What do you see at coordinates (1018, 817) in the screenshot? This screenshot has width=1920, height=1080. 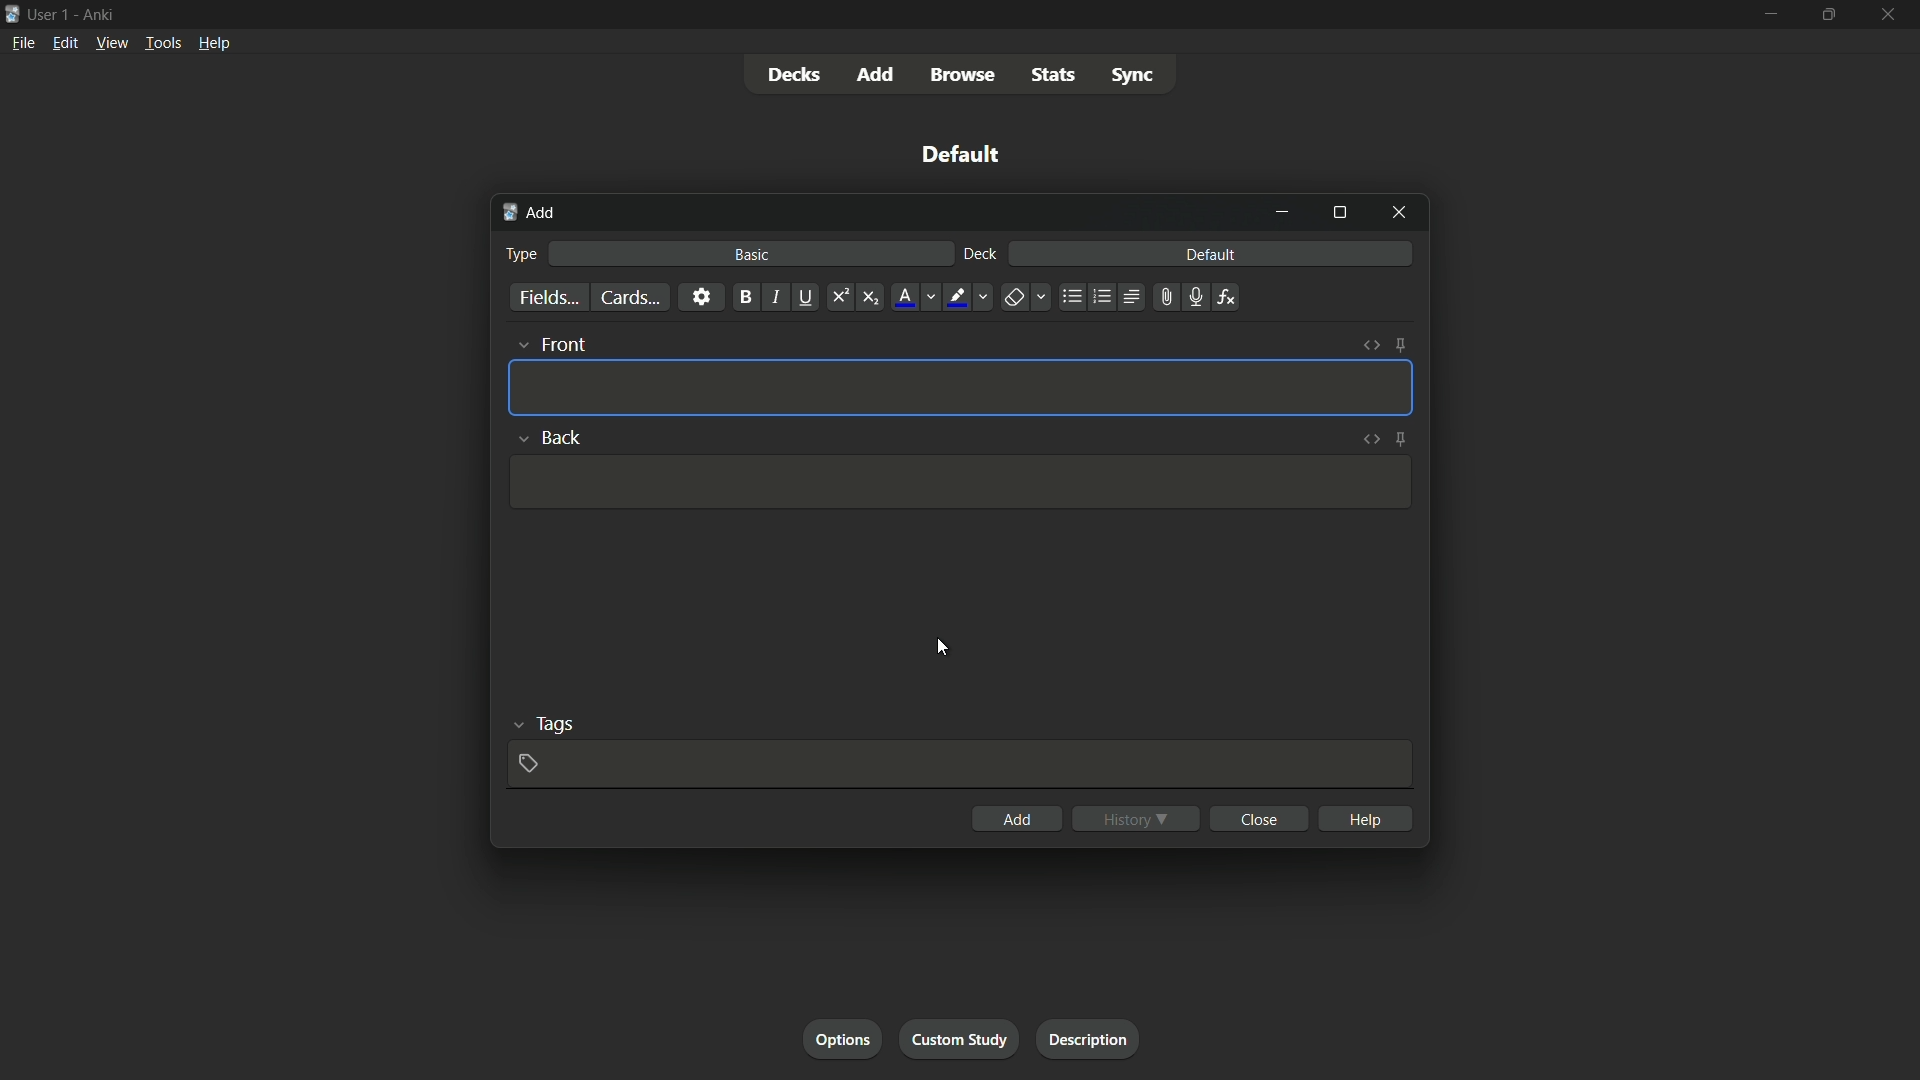 I see `add` at bounding box center [1018, 817].